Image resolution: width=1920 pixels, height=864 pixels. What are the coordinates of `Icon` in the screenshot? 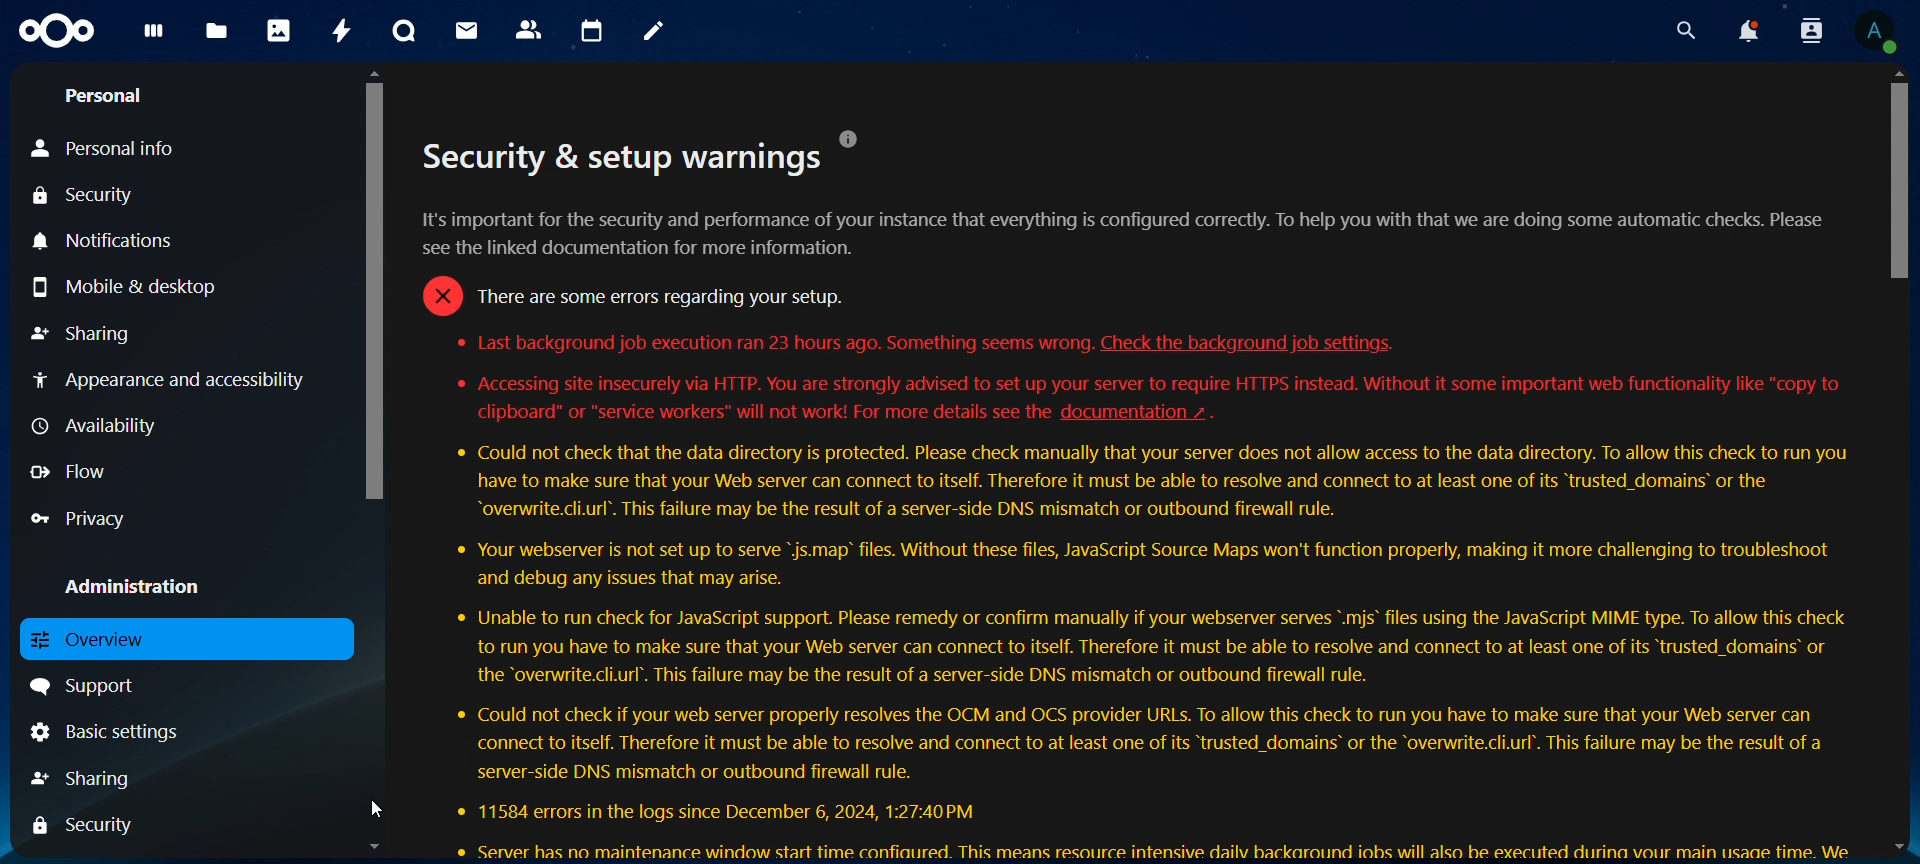 It's located at (60, 31).